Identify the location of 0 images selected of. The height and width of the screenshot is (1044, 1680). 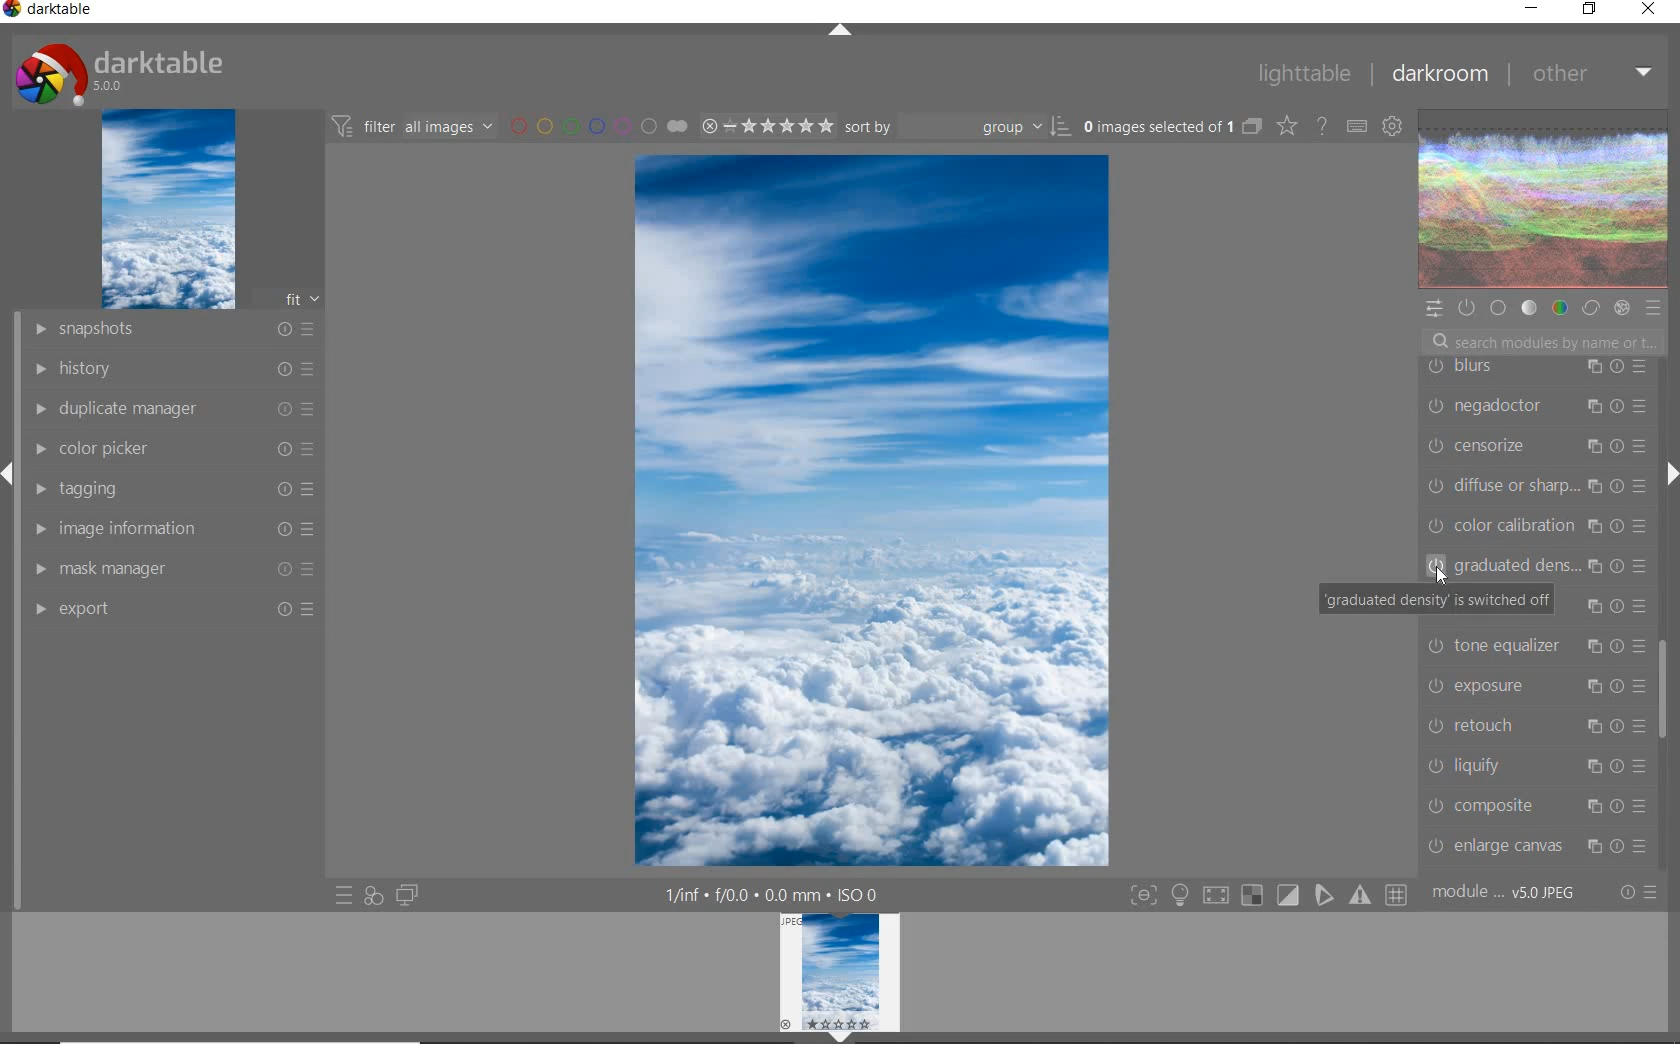
(1156, 125).